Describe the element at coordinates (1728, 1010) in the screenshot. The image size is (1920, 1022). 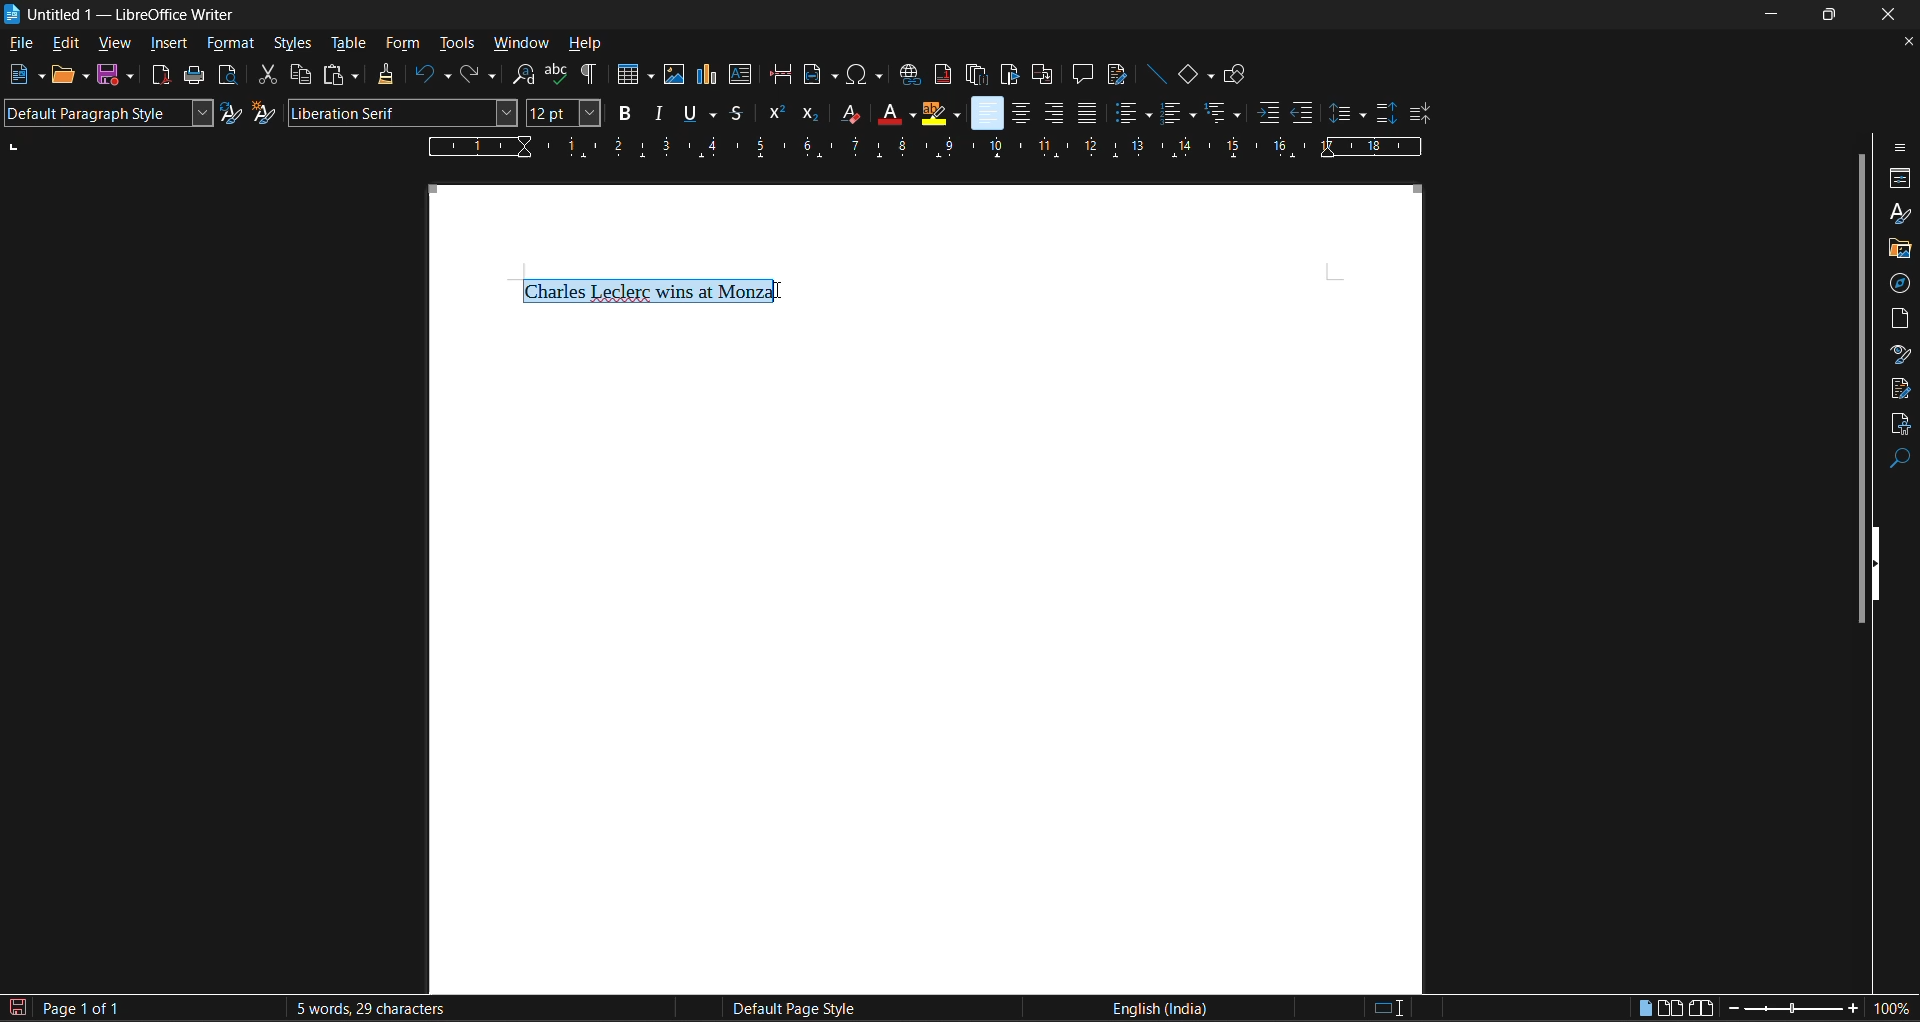
I see `zoom out` at that location.